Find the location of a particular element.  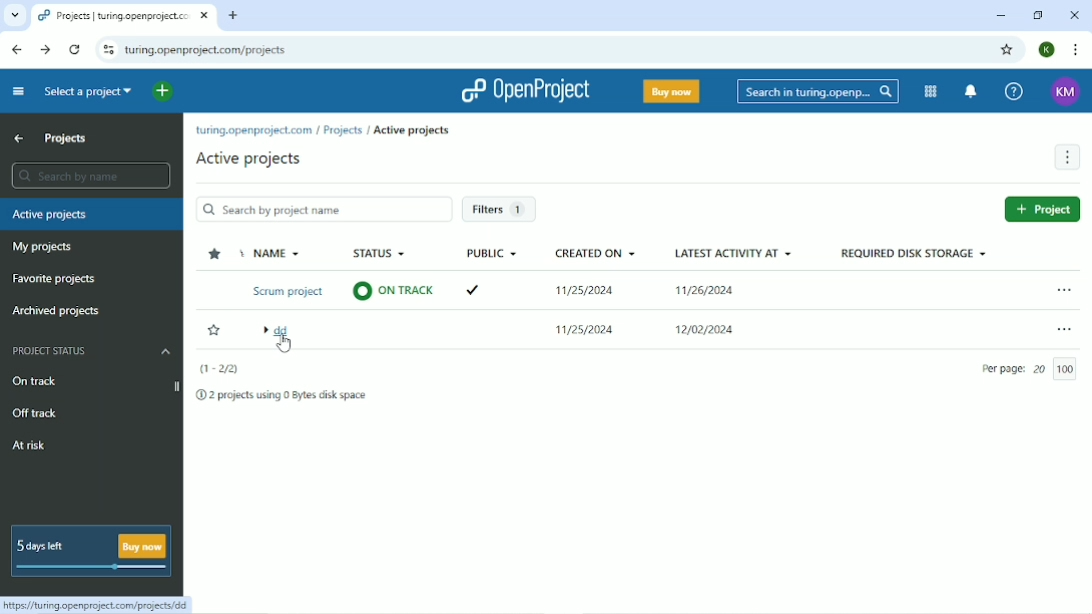

OpenProject is located at coordinates (525, 90).